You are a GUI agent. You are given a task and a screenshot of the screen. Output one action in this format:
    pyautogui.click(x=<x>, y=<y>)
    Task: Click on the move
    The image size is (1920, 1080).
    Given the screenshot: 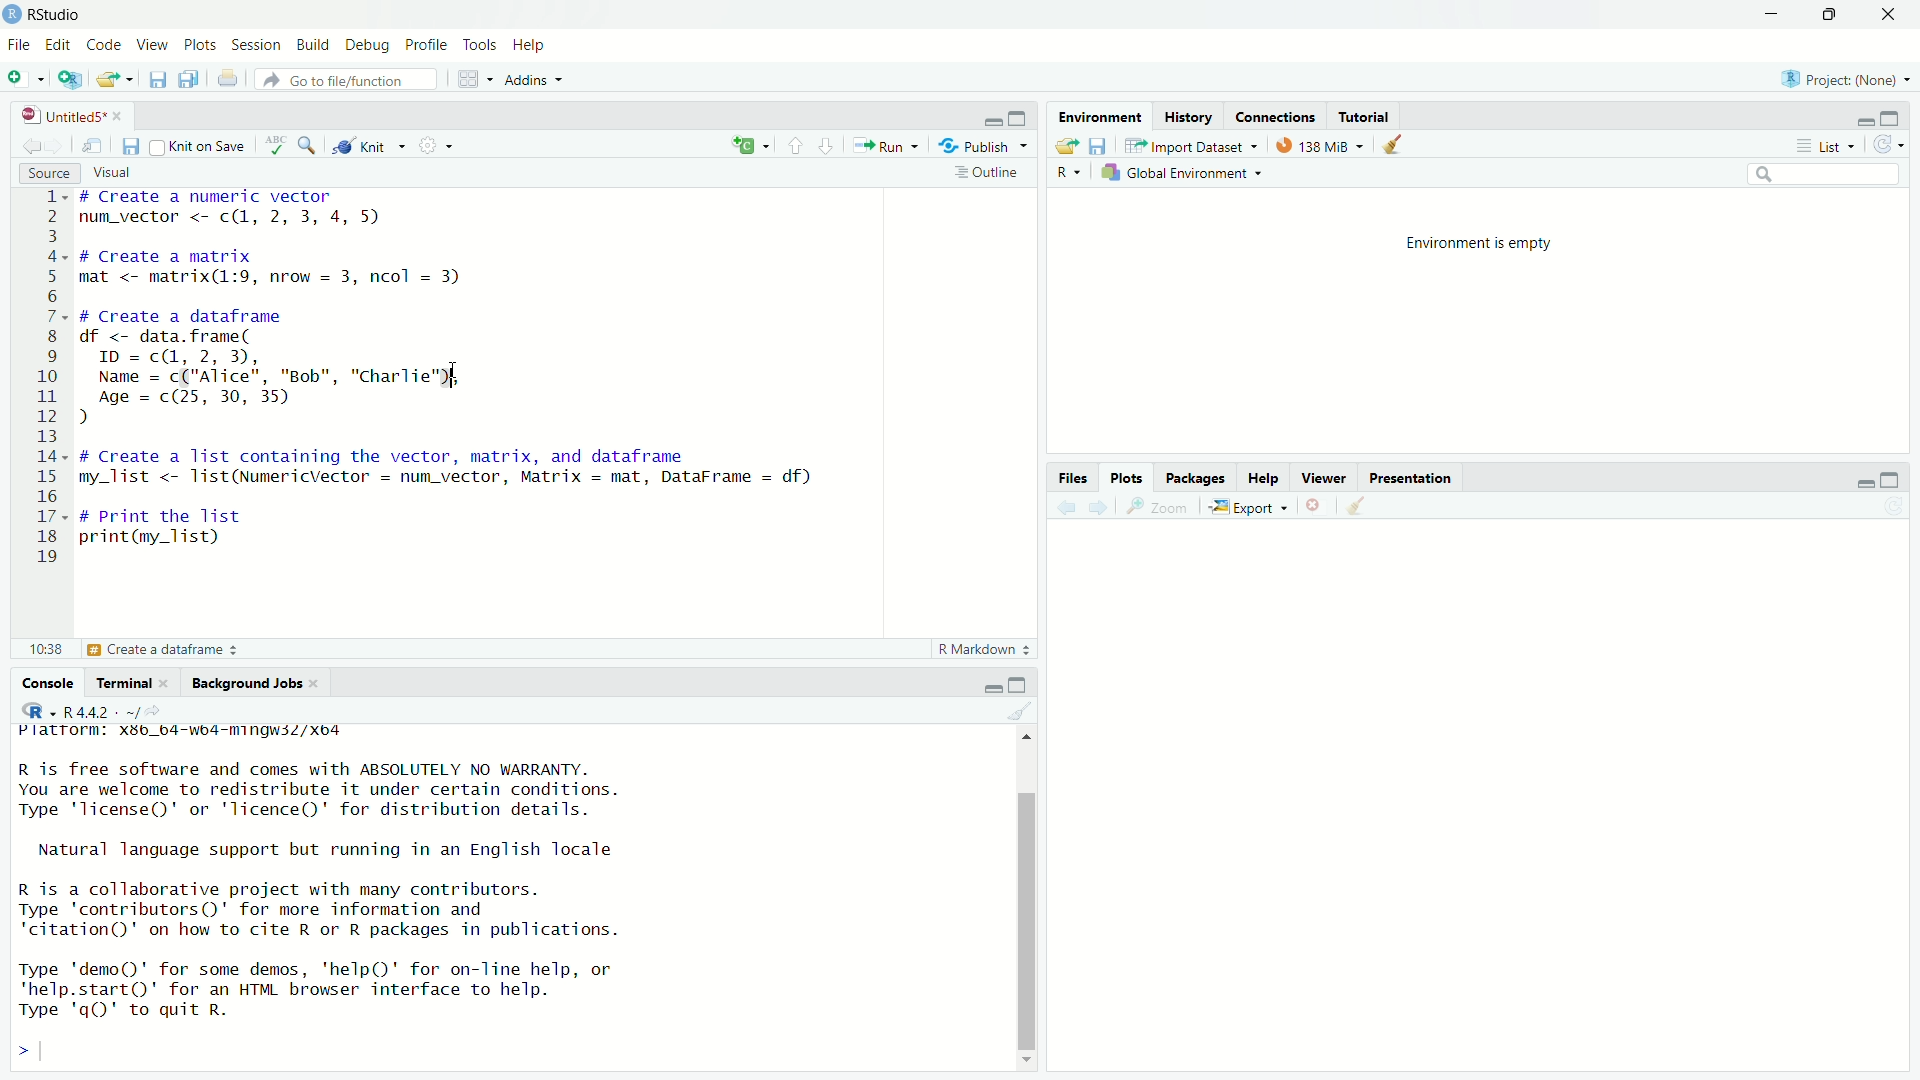 What is the action you would take?
    pyautogui.click(x=96, y=149)
    